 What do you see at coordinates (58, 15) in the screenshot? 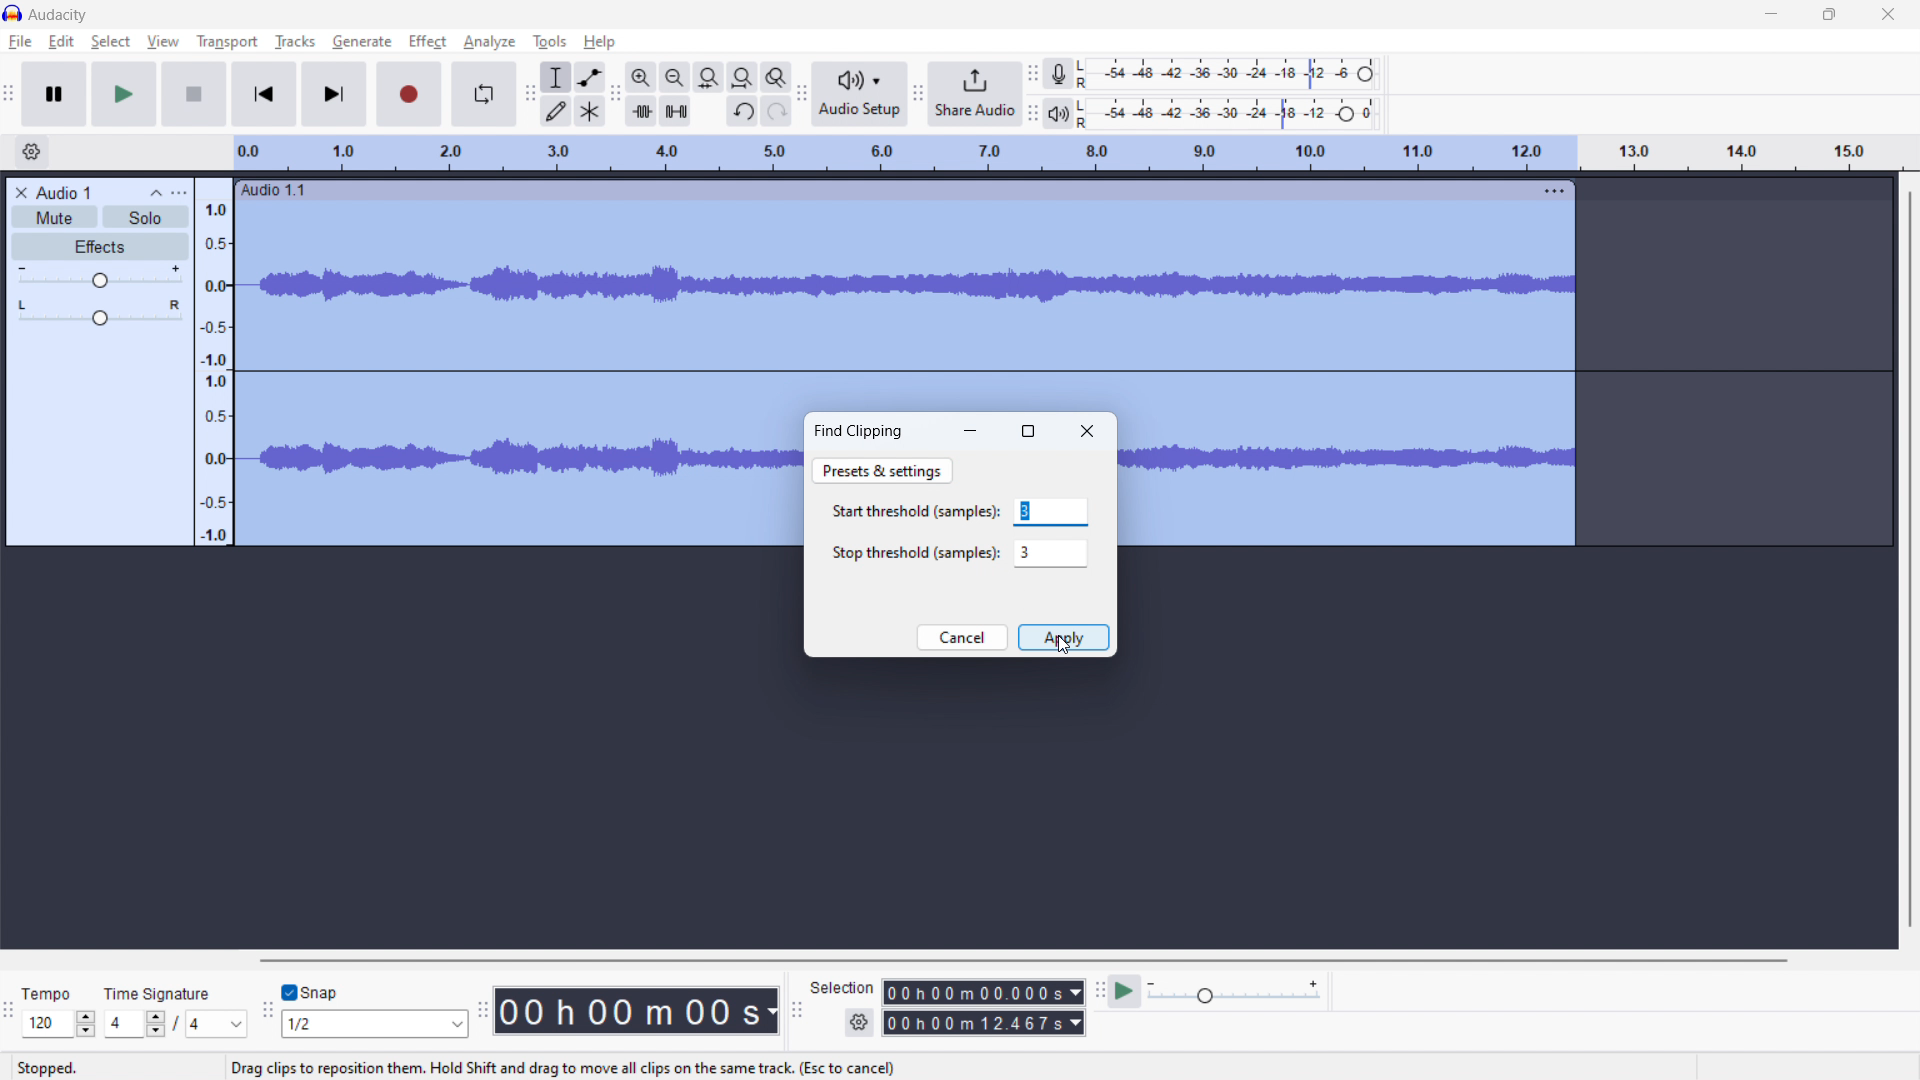
I see `logo` at bounding box center [58, 15].